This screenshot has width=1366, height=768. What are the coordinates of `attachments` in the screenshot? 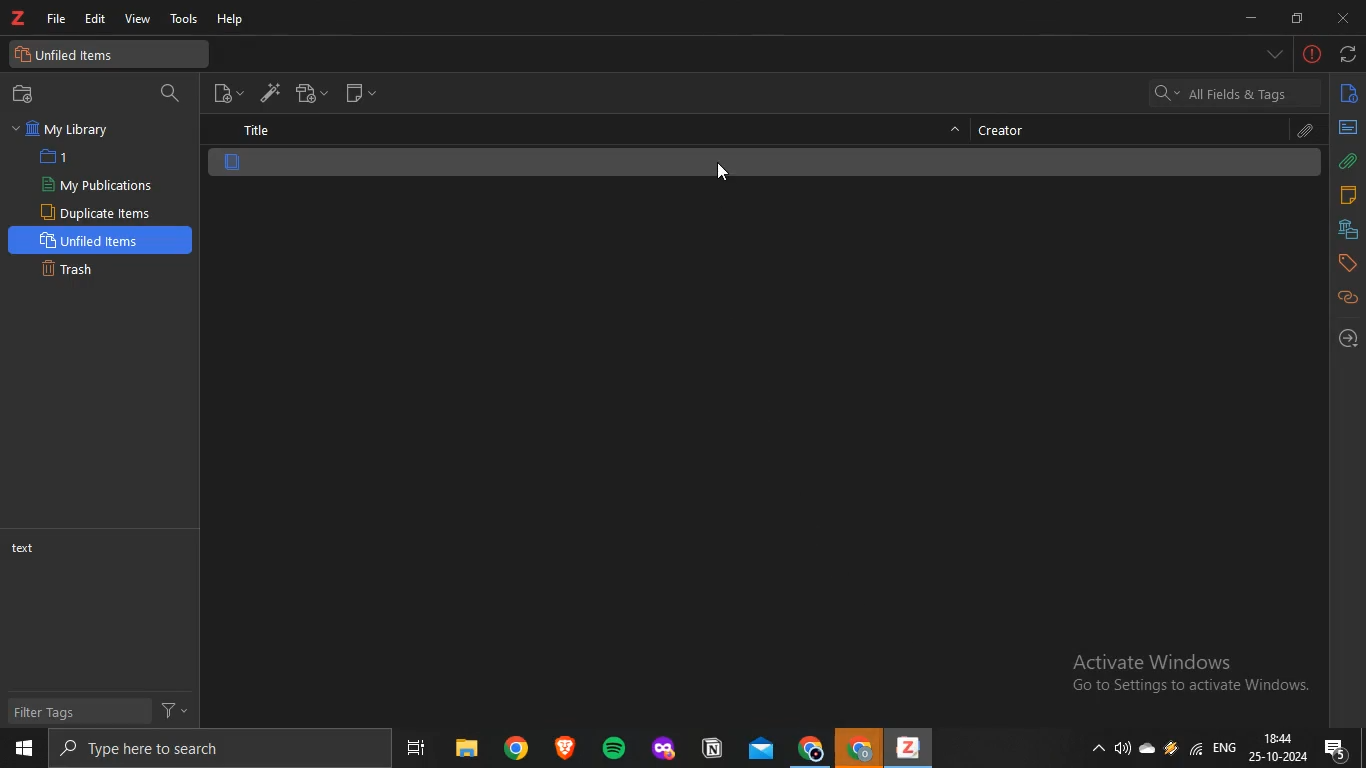 It's located at (1349, 161).